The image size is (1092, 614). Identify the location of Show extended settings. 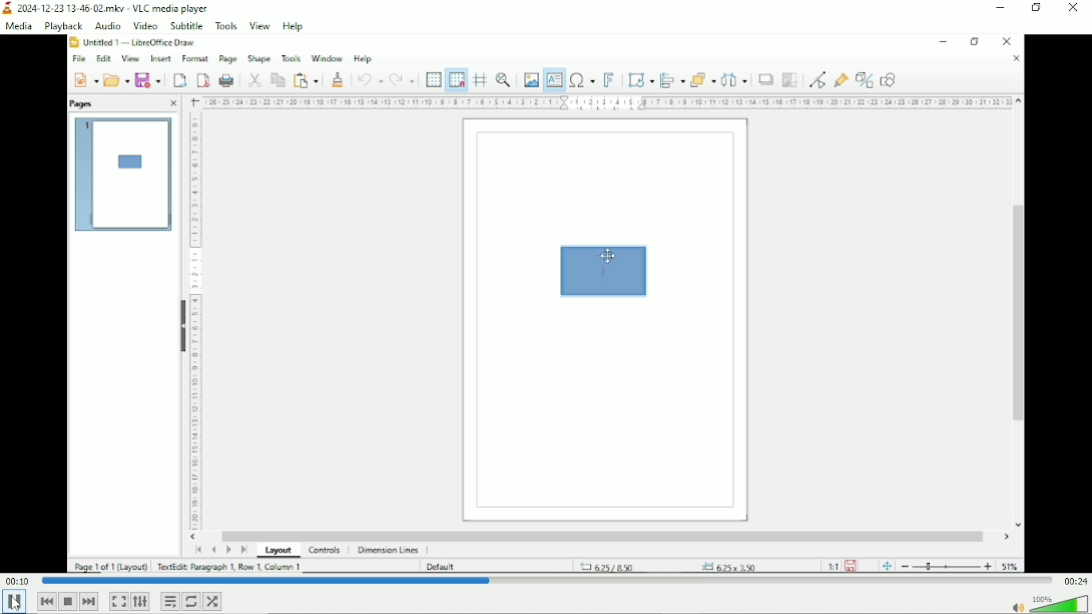
(140, 602).